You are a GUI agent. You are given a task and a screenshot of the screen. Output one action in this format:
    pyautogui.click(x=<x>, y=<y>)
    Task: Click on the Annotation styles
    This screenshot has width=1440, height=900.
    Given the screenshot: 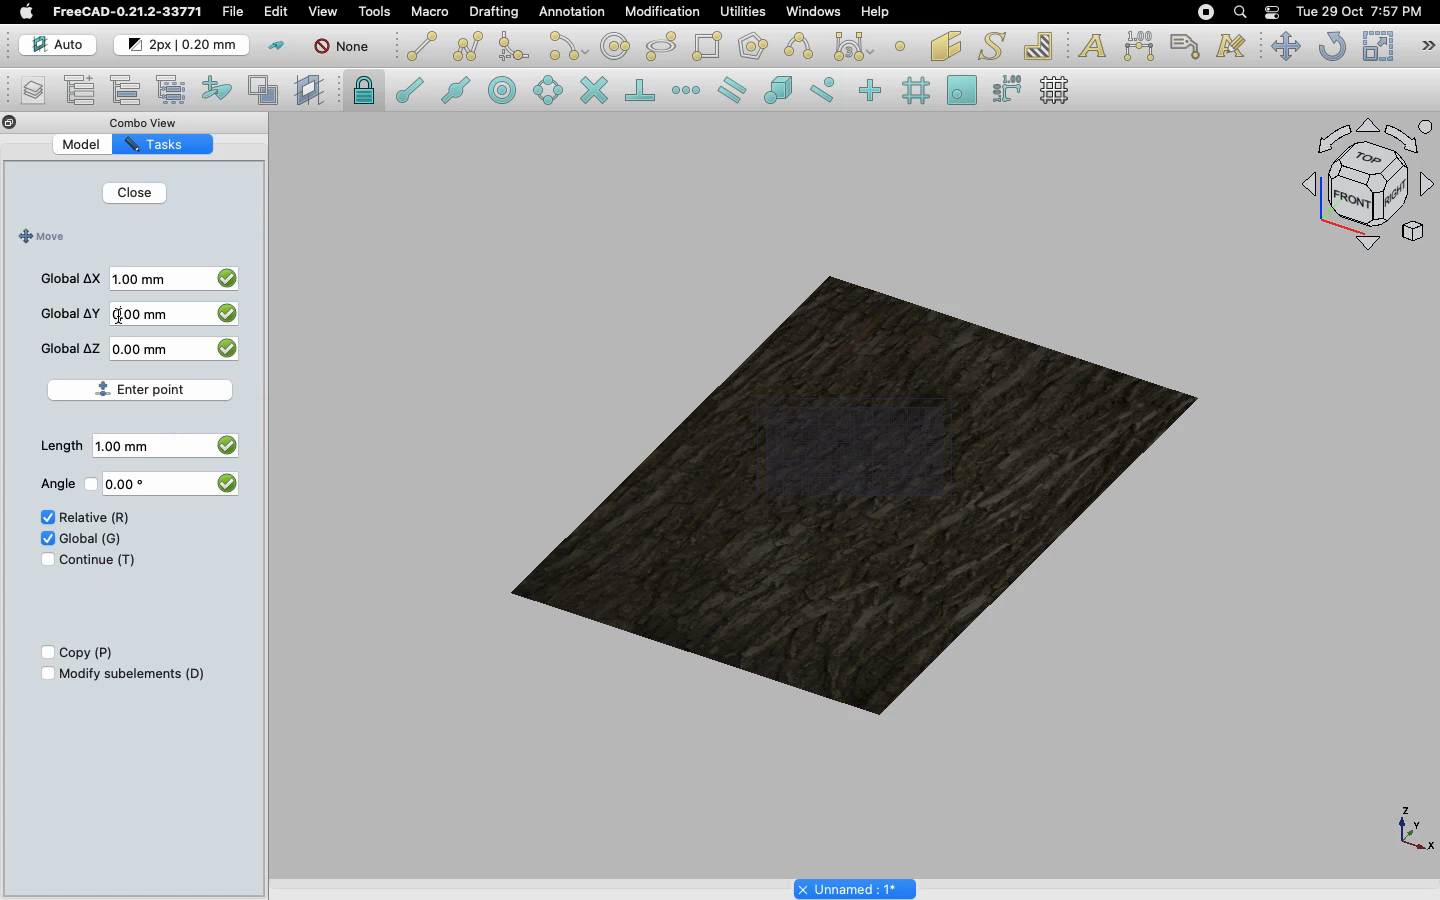 What is the action you would take?
    pyautogui.click(x=1232, y=46)
    